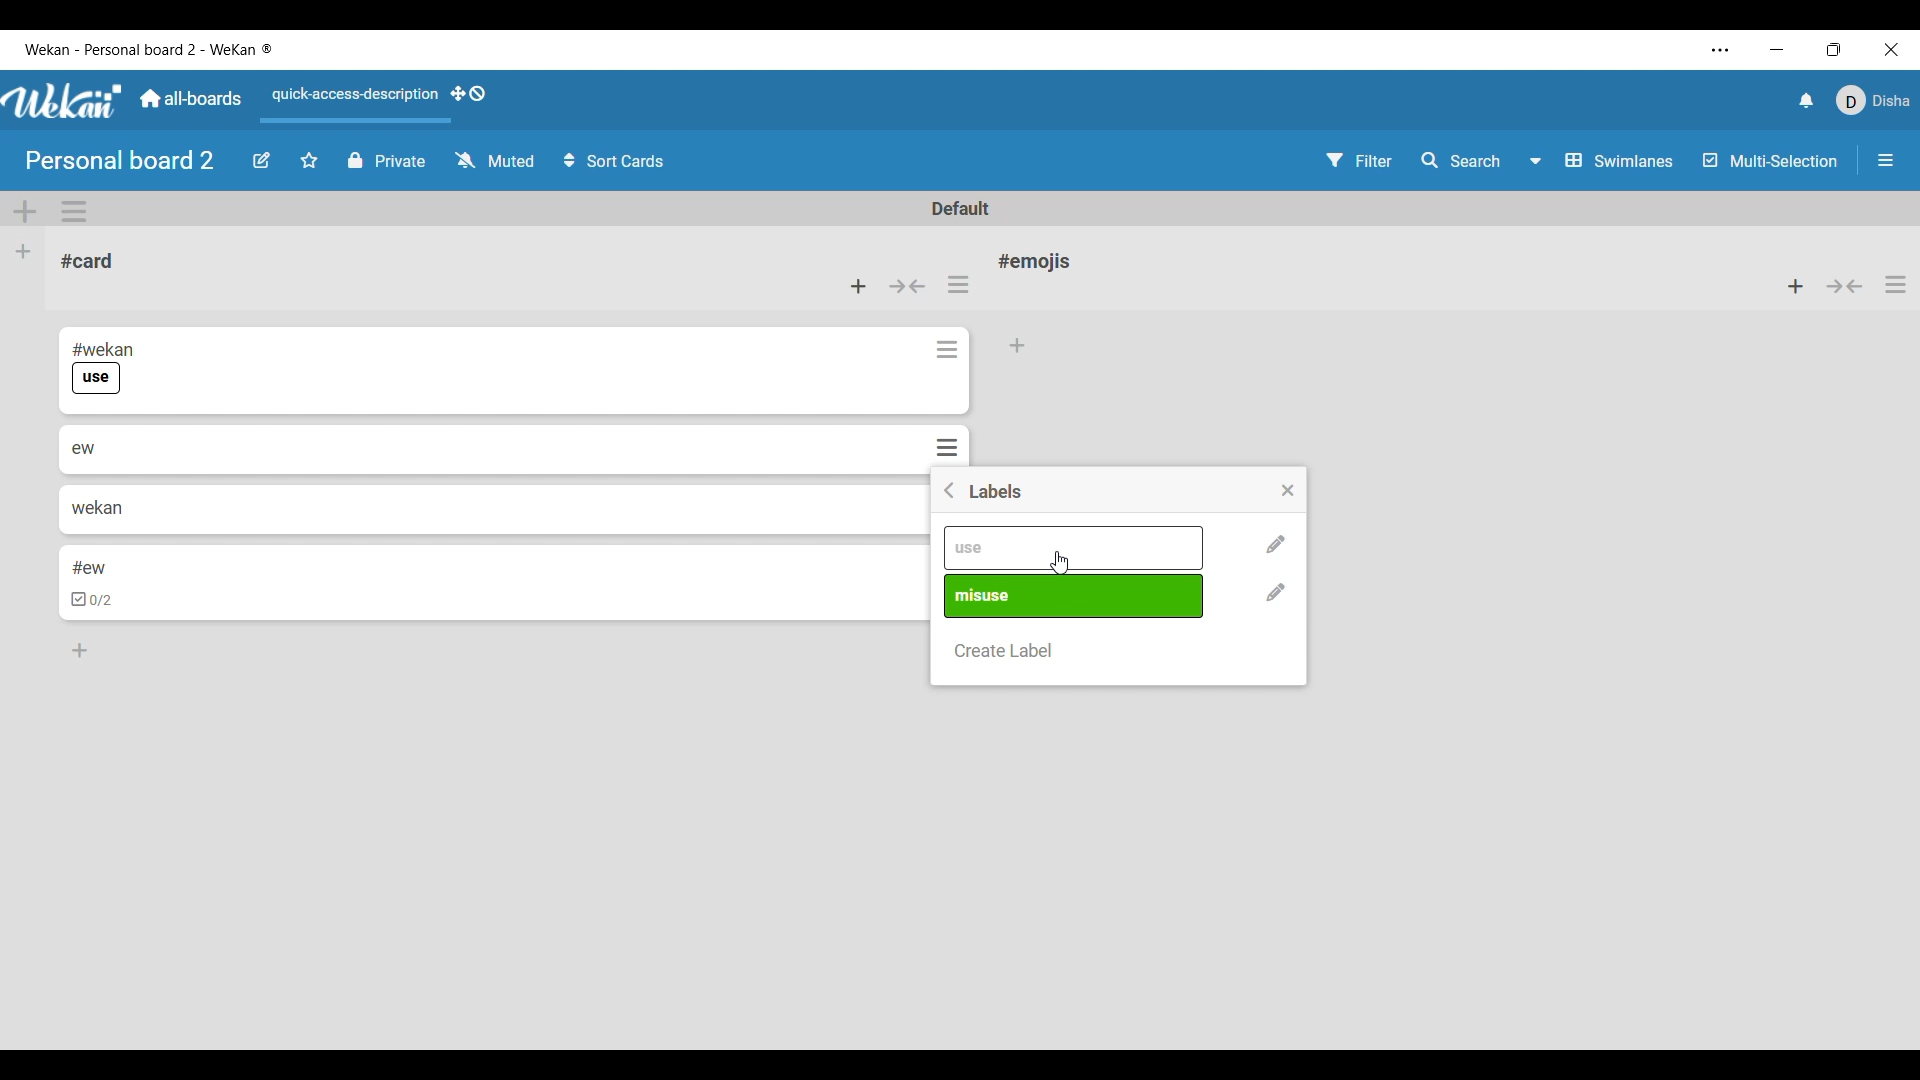  What do you see at coordinates (614, 160) in the screenshot?
I see `Sort card options` at bounding box center [614, 160].